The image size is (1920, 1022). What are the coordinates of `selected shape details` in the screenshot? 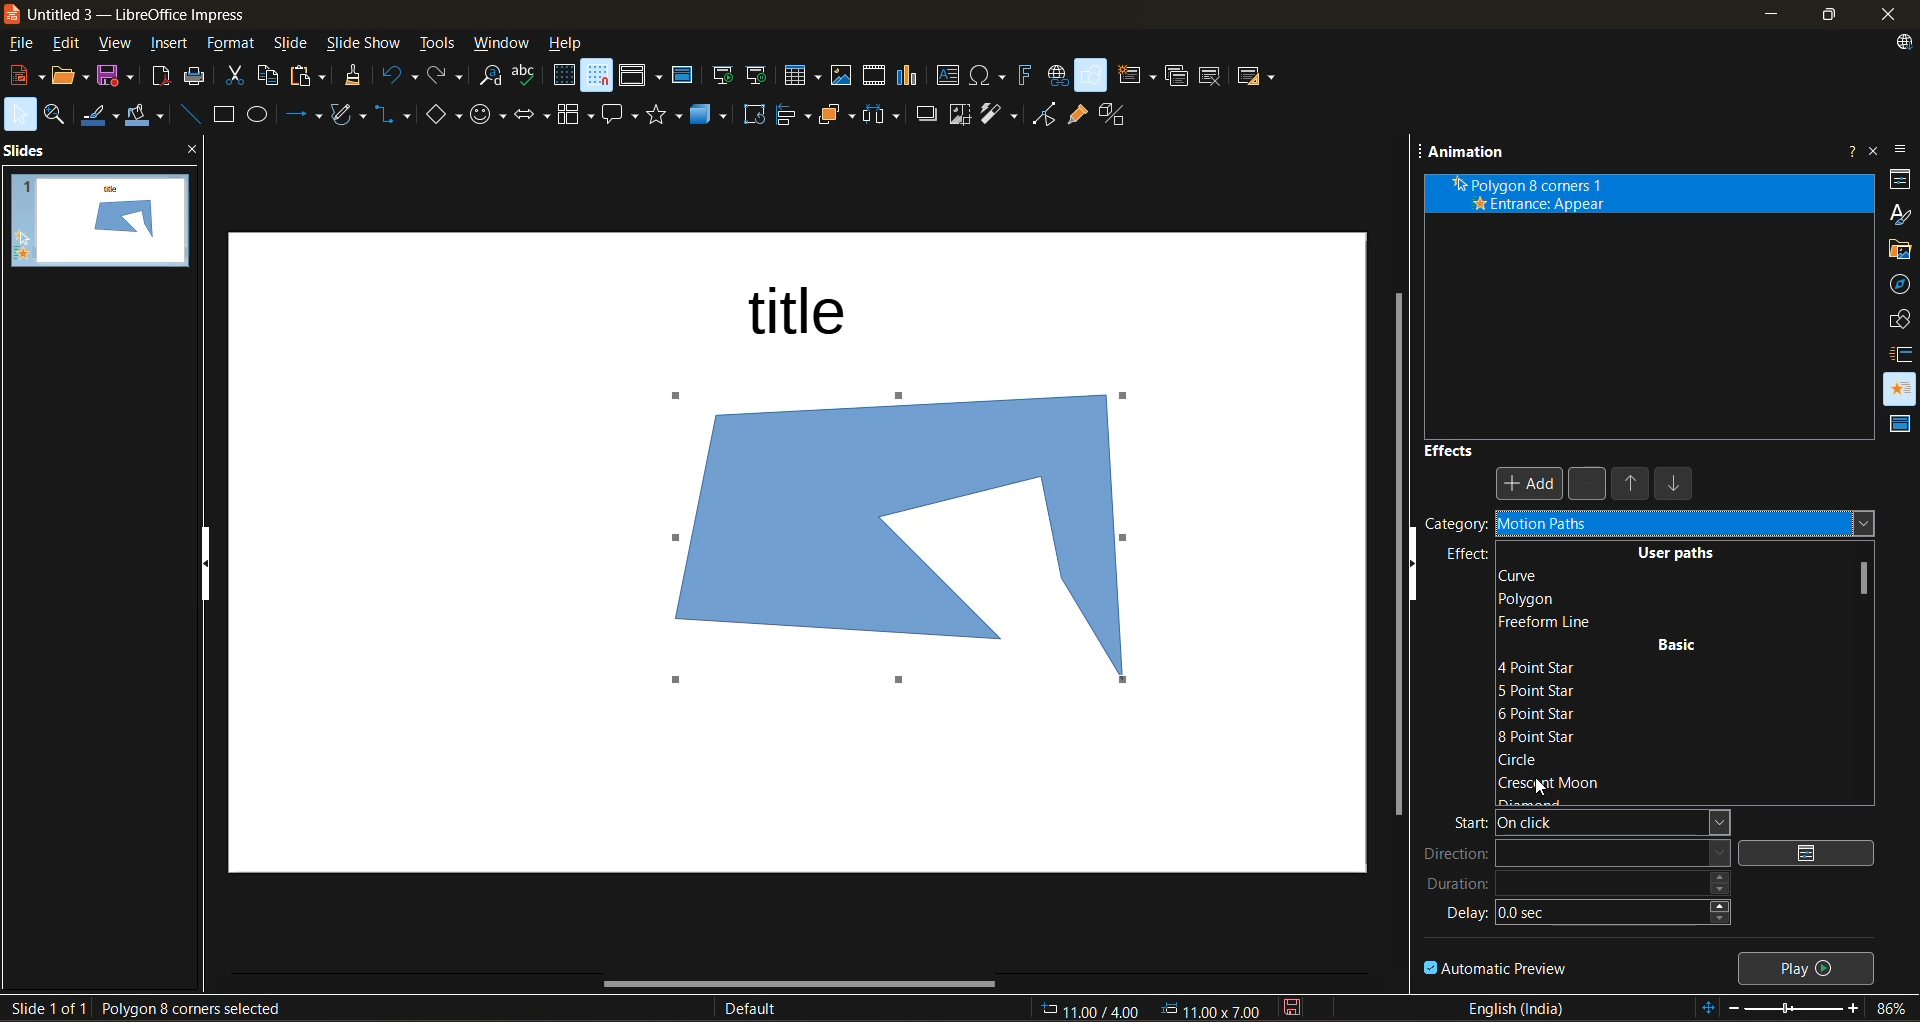 It's located at (190, 1010).